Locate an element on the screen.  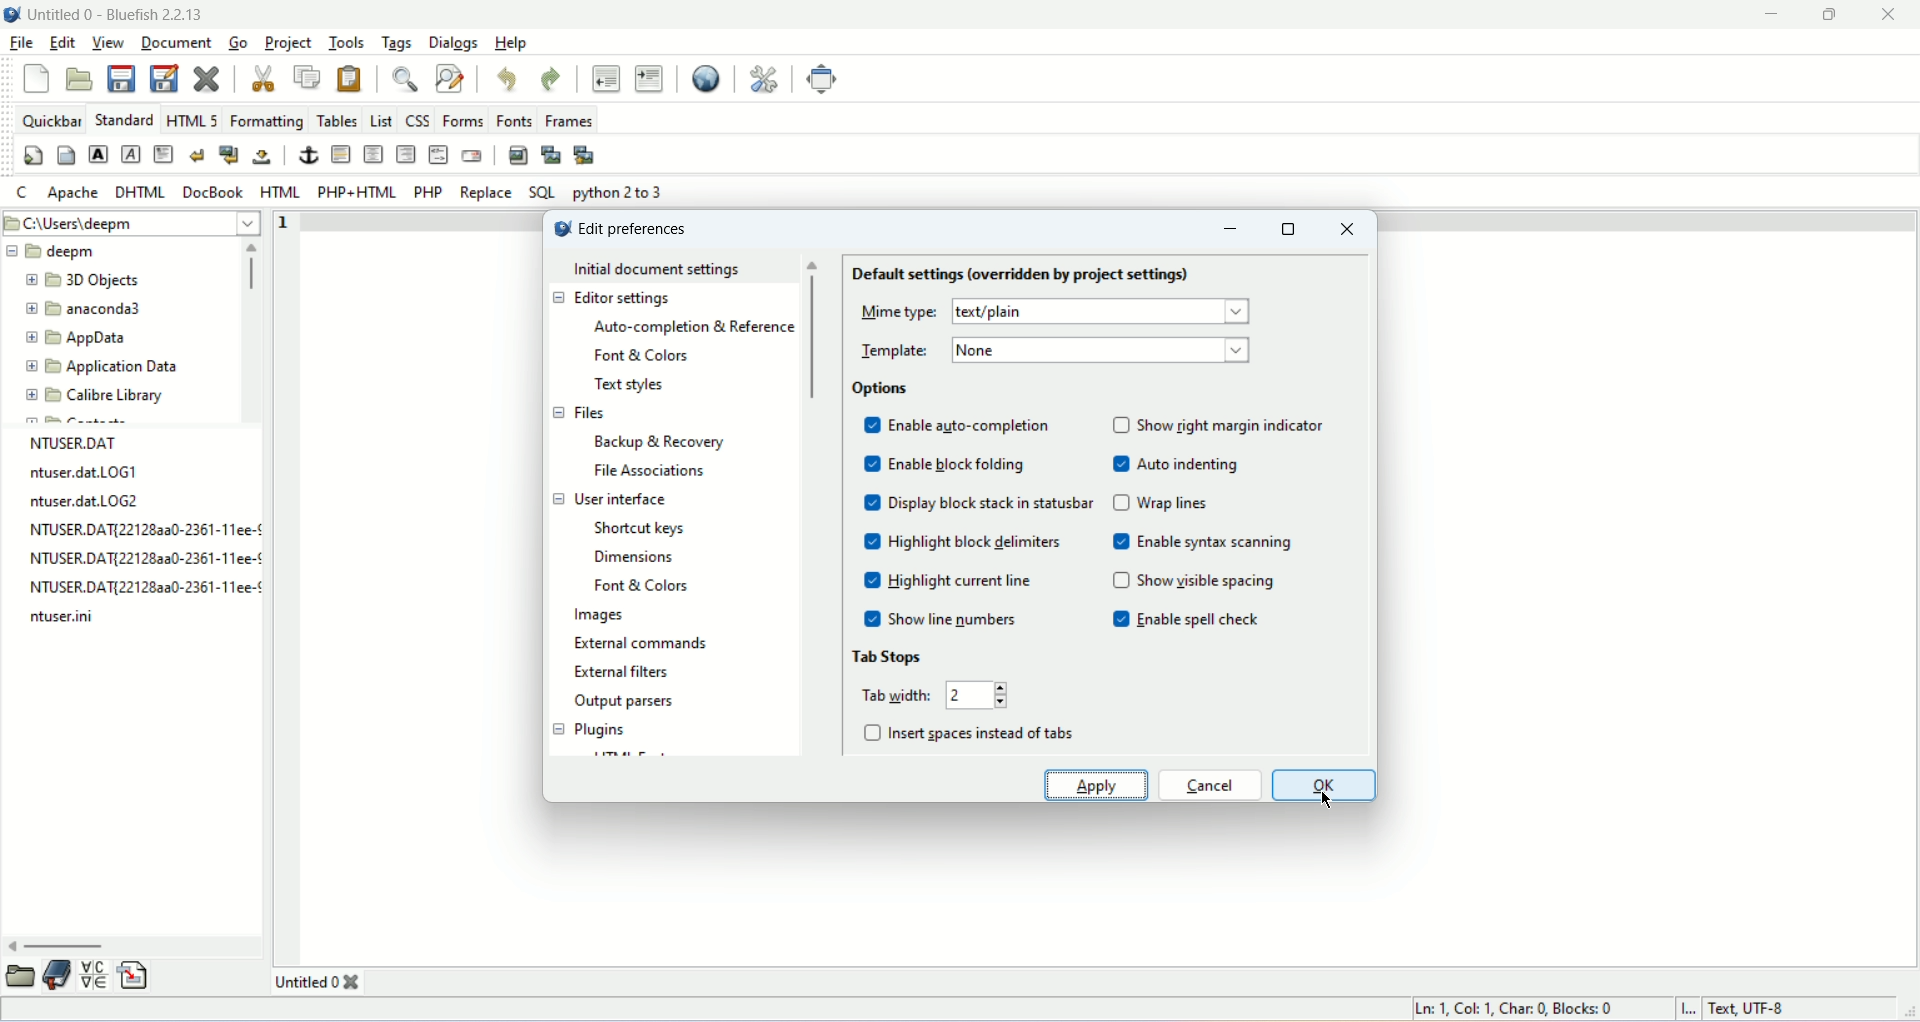
preview in browser is located at coordinates (704, 76).